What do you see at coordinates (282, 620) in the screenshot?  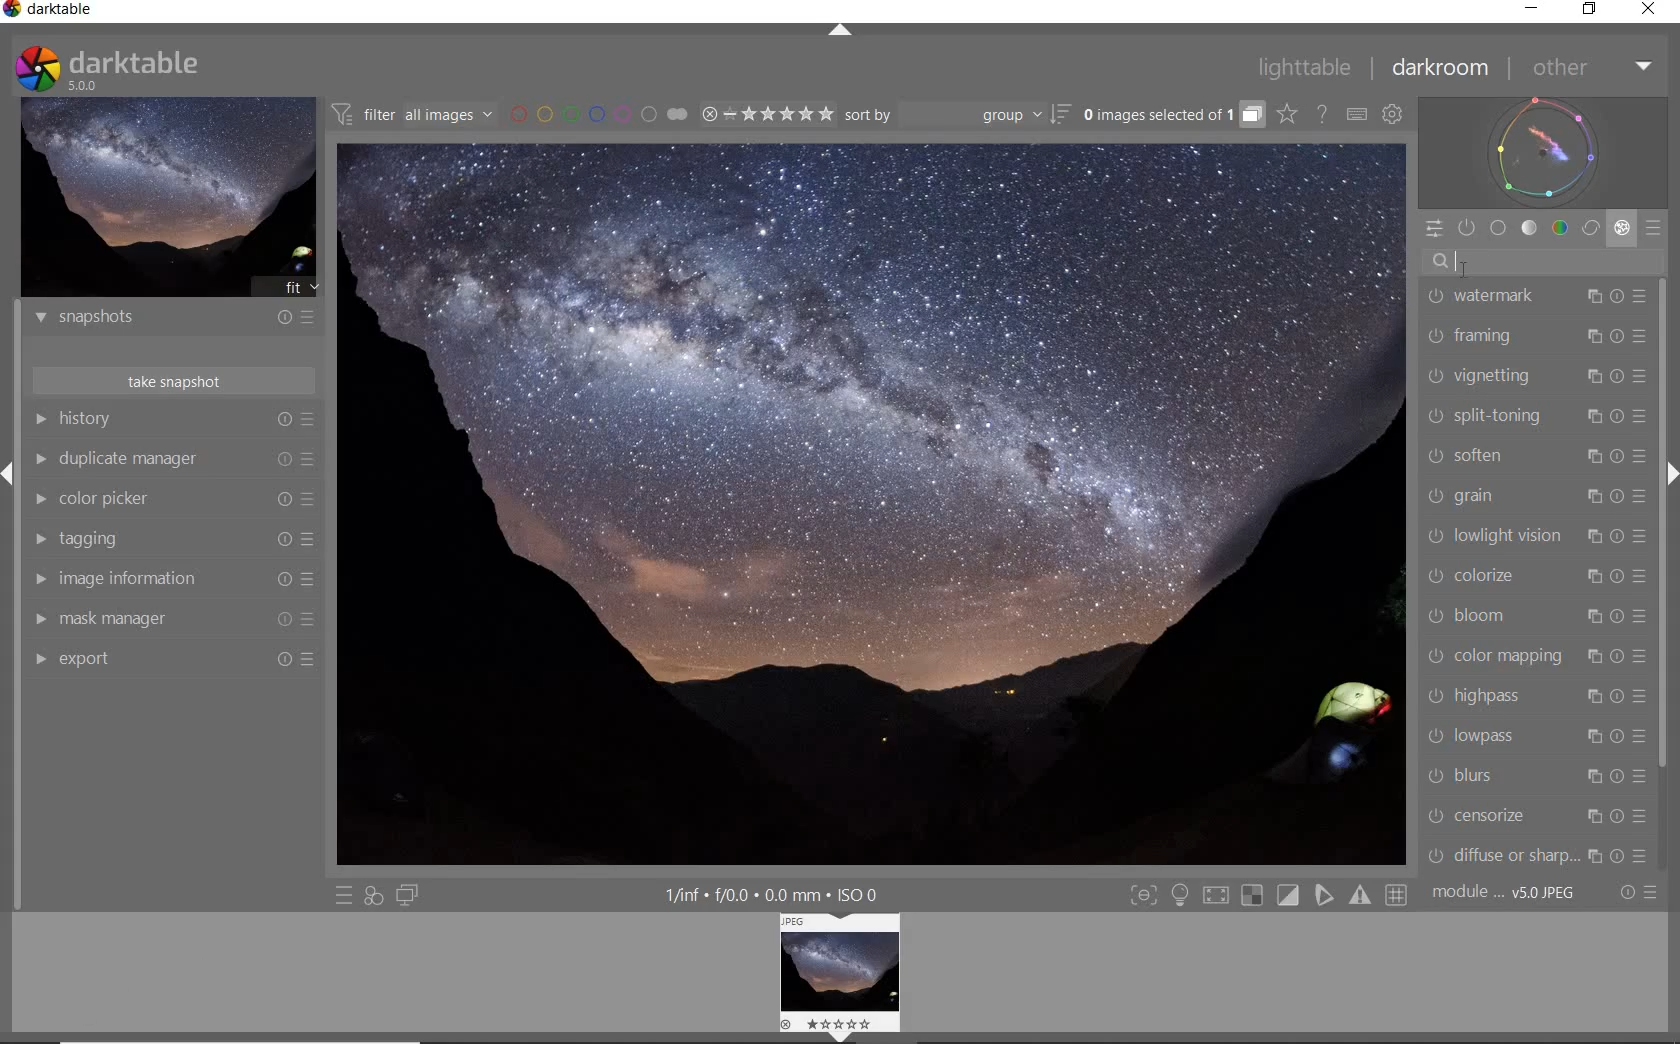 I see `Reset` at bounding box center [282, 620].